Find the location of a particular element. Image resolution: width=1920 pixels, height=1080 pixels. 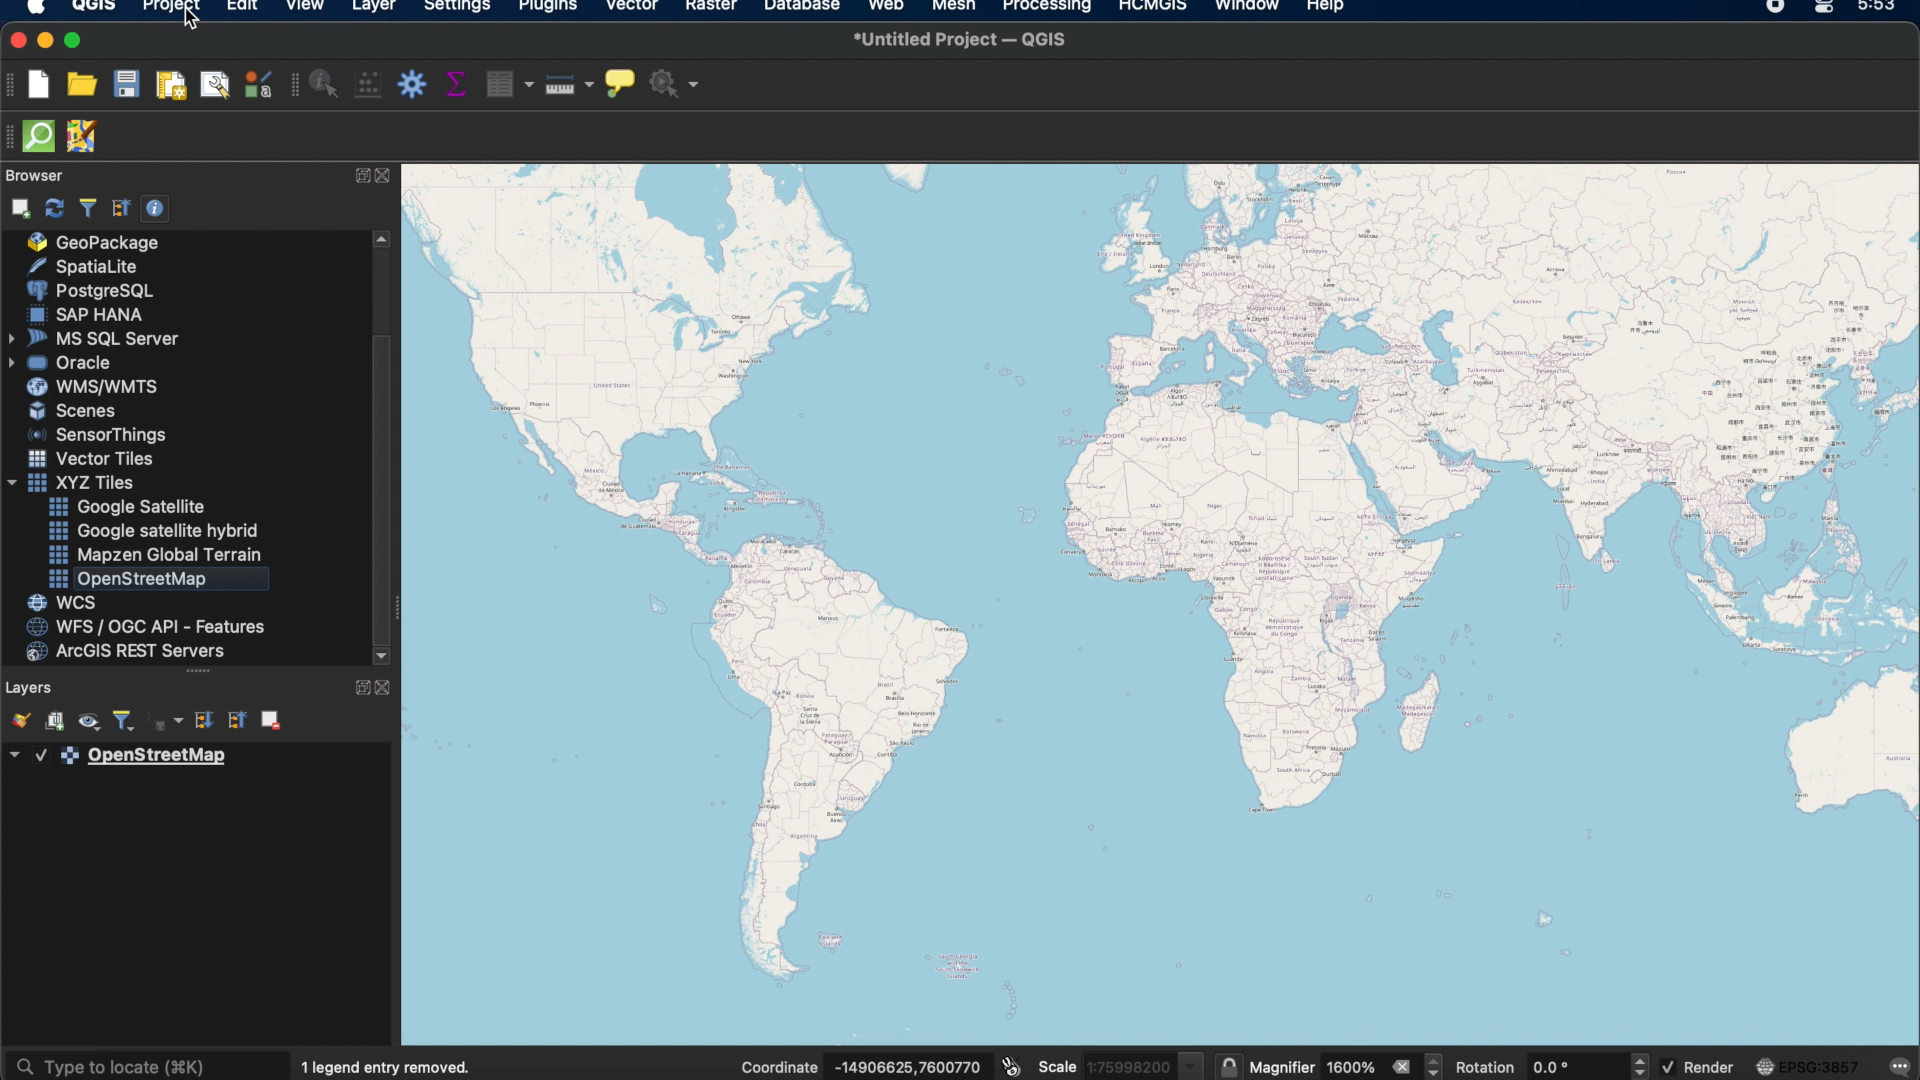

filter legend by expression is located at coordinates (165, 721).